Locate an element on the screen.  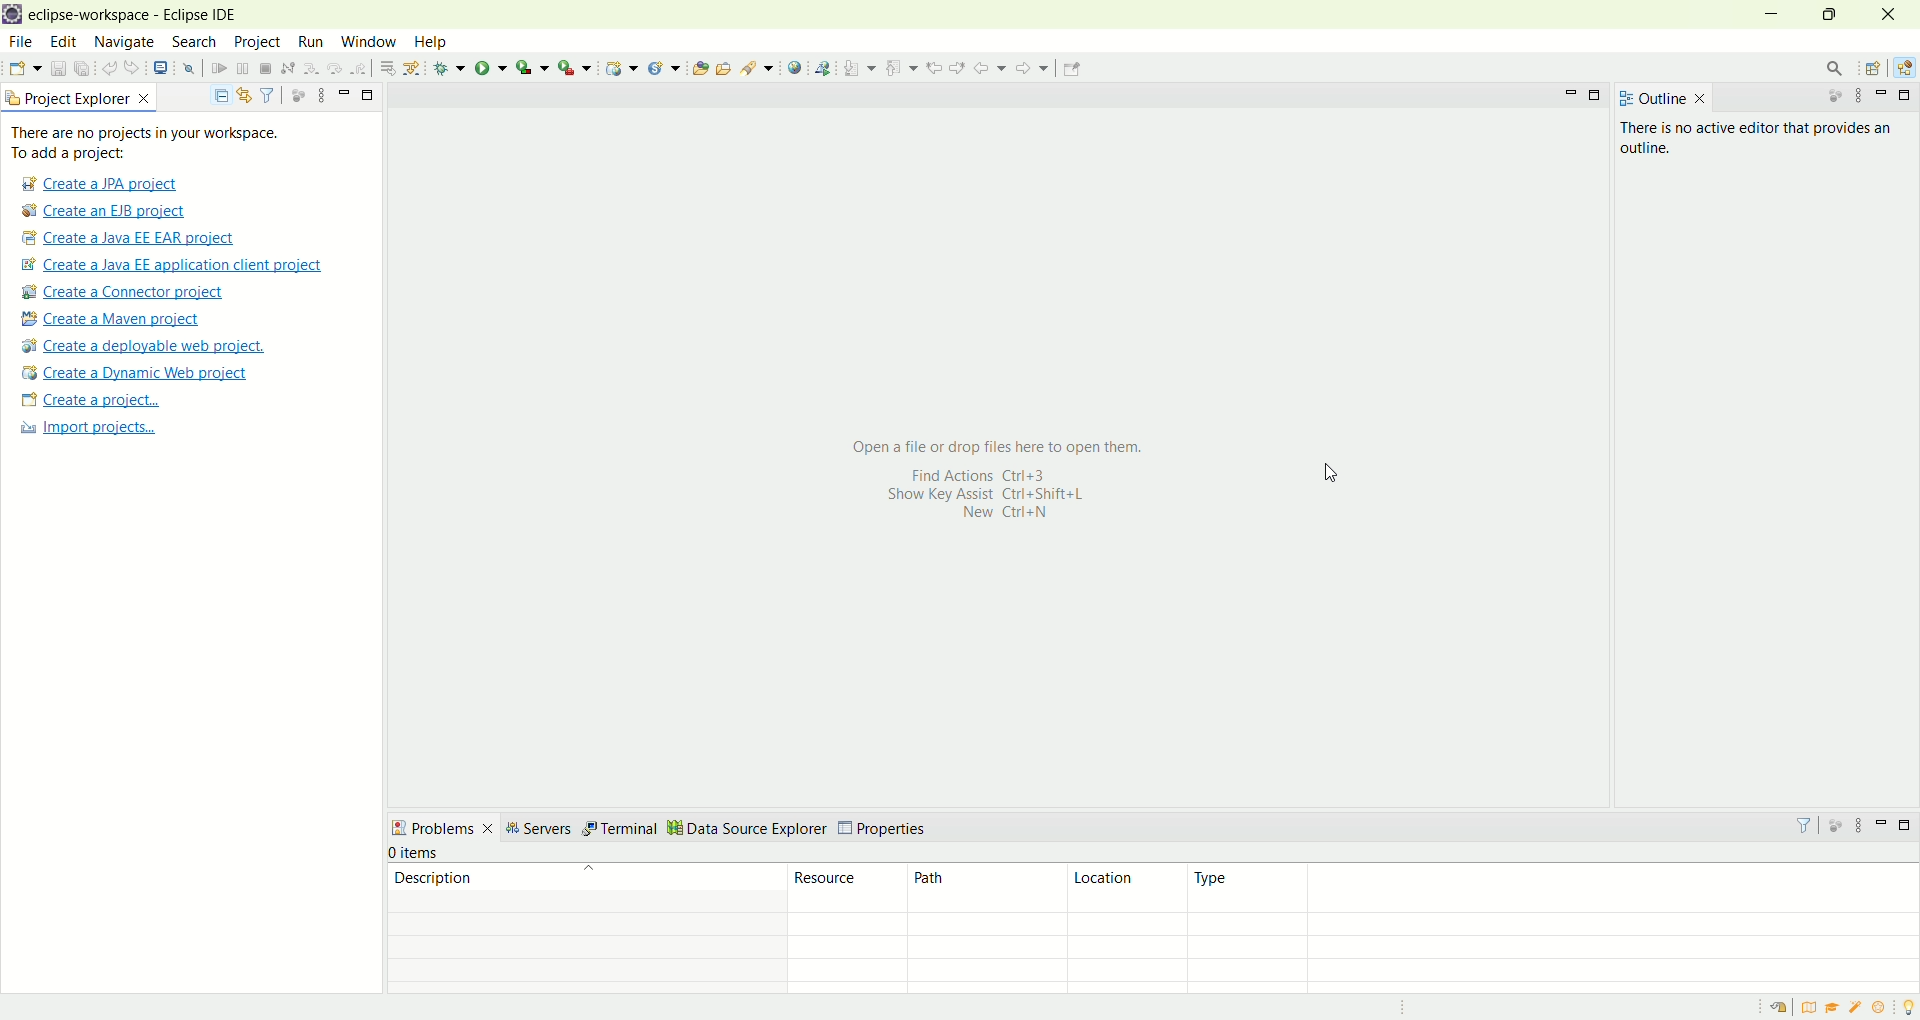
eclipse-workspace-Eclipse IDE is located at coordinates (130, 14).